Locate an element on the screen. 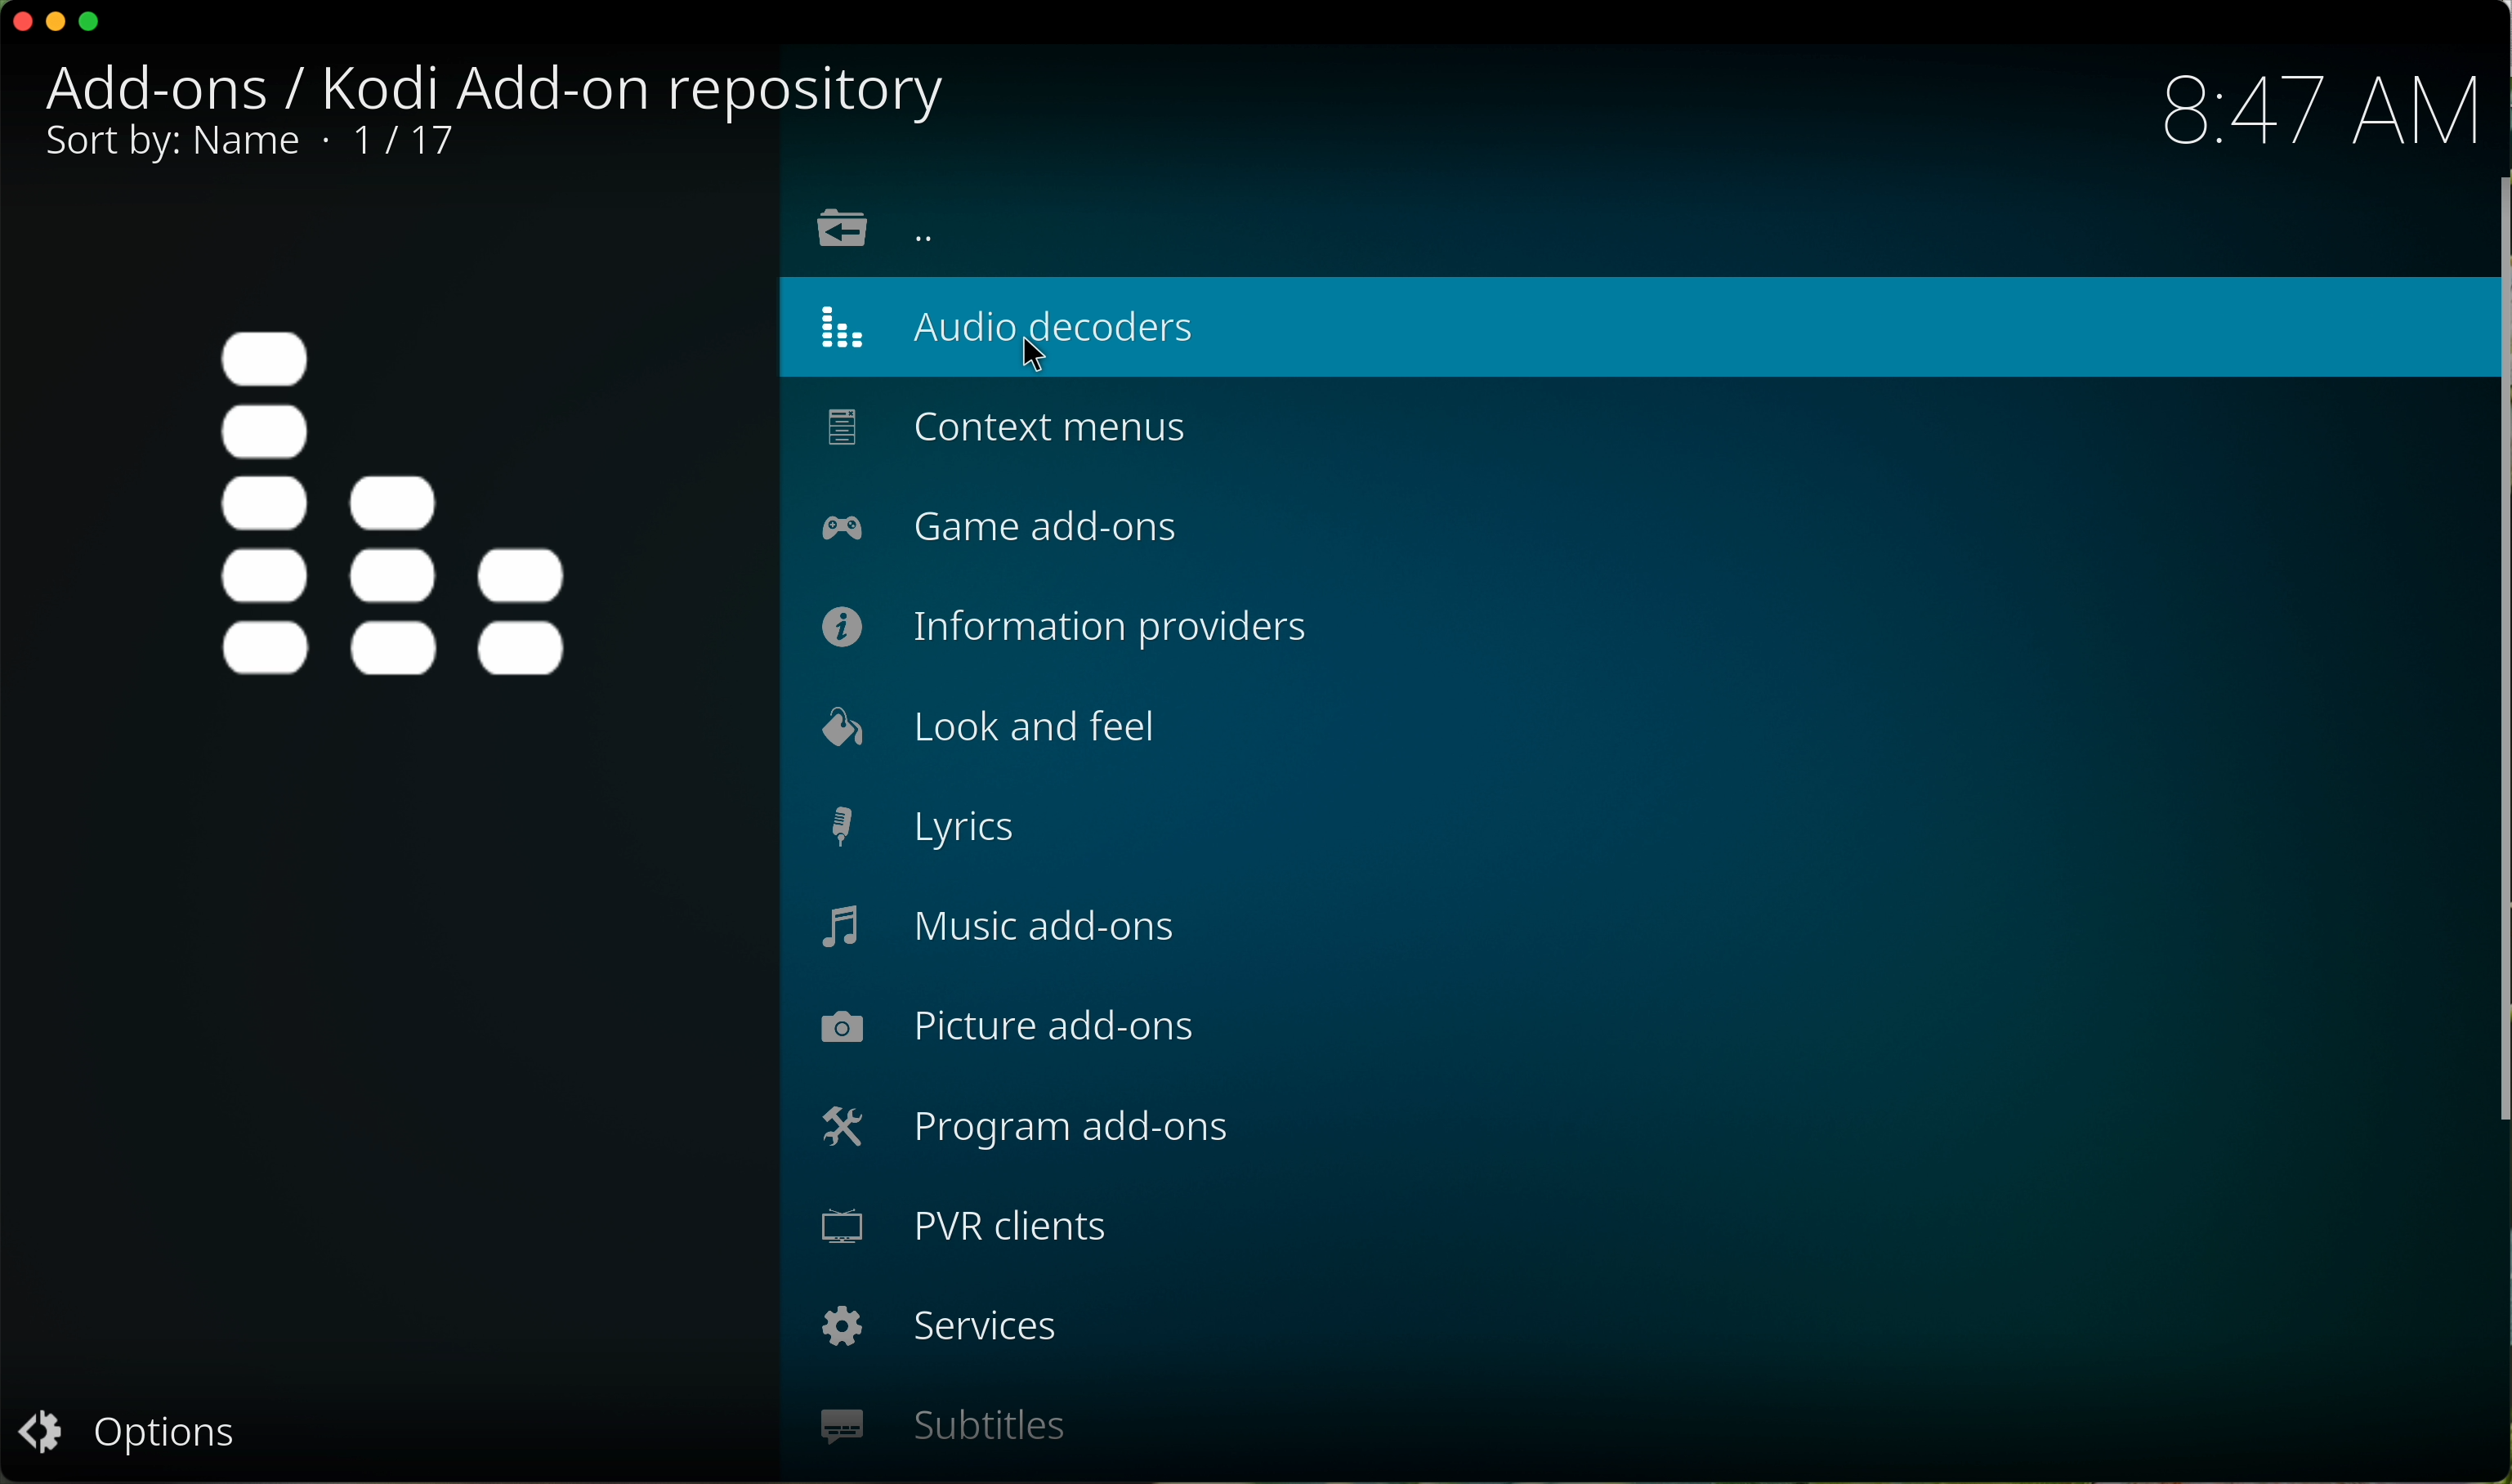 The height and width of the screenshot is (1484, 2512). hour is located at coordinates (2317, 110).